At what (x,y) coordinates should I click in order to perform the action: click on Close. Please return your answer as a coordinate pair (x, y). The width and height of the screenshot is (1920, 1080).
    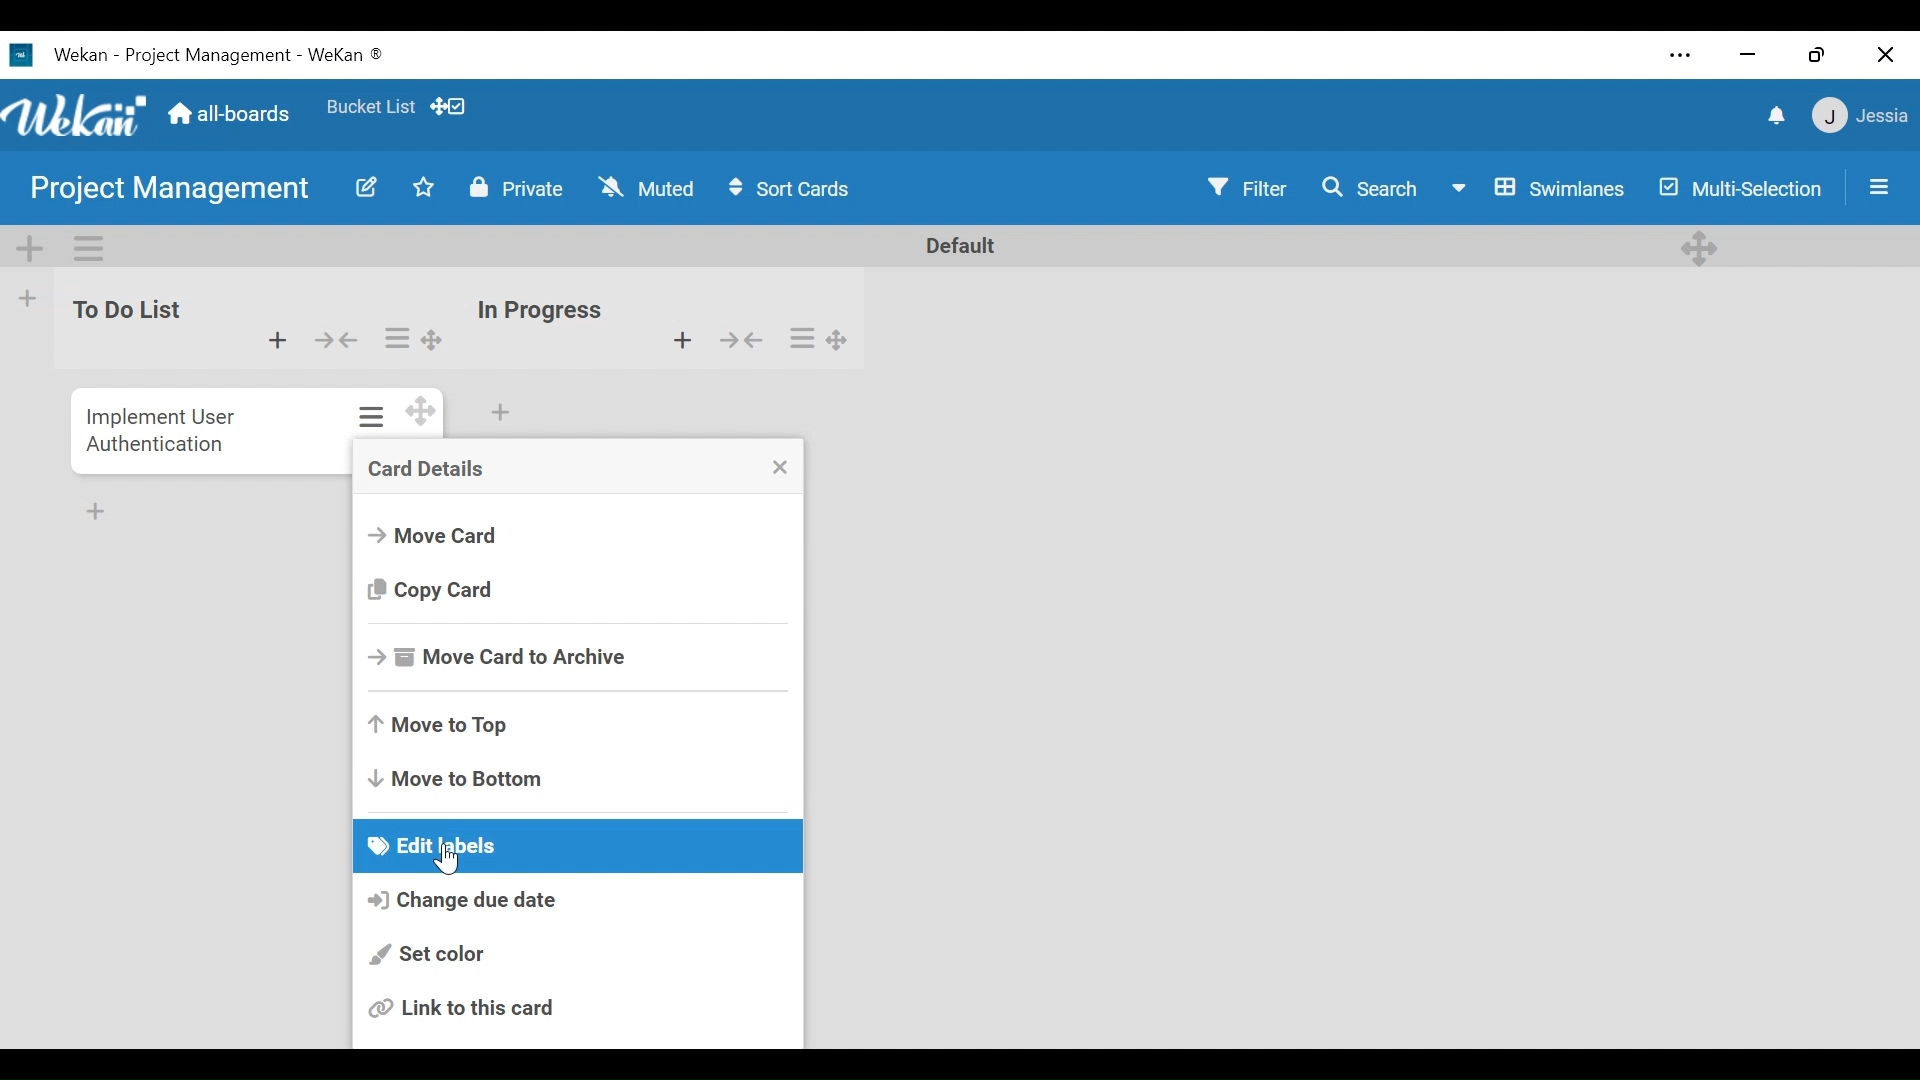
    Looking at the image, I should click on (1882, 56).